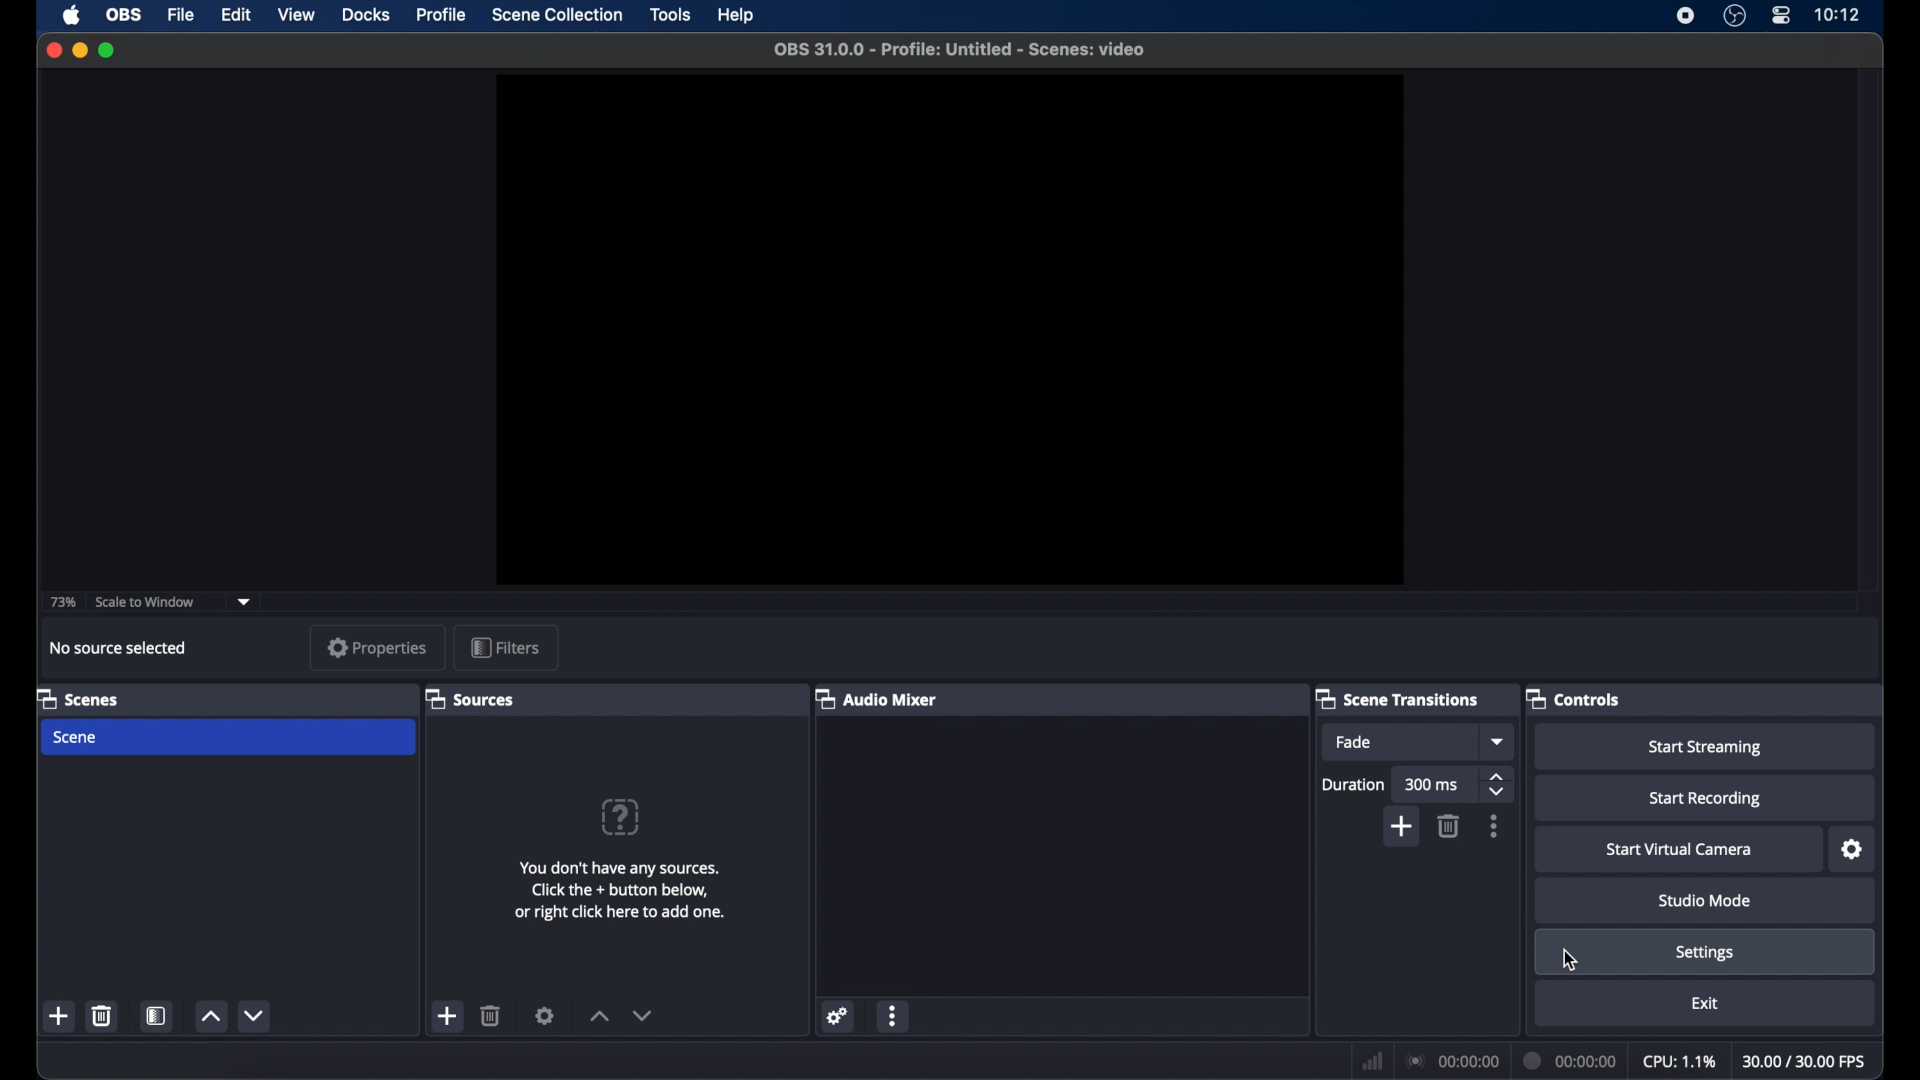 The height and width of the screenshot is (1080, 1920). What do you see at coordinates (1354, 743) in the screenshot?
I see `fade` at bounding box center [1354, 743].